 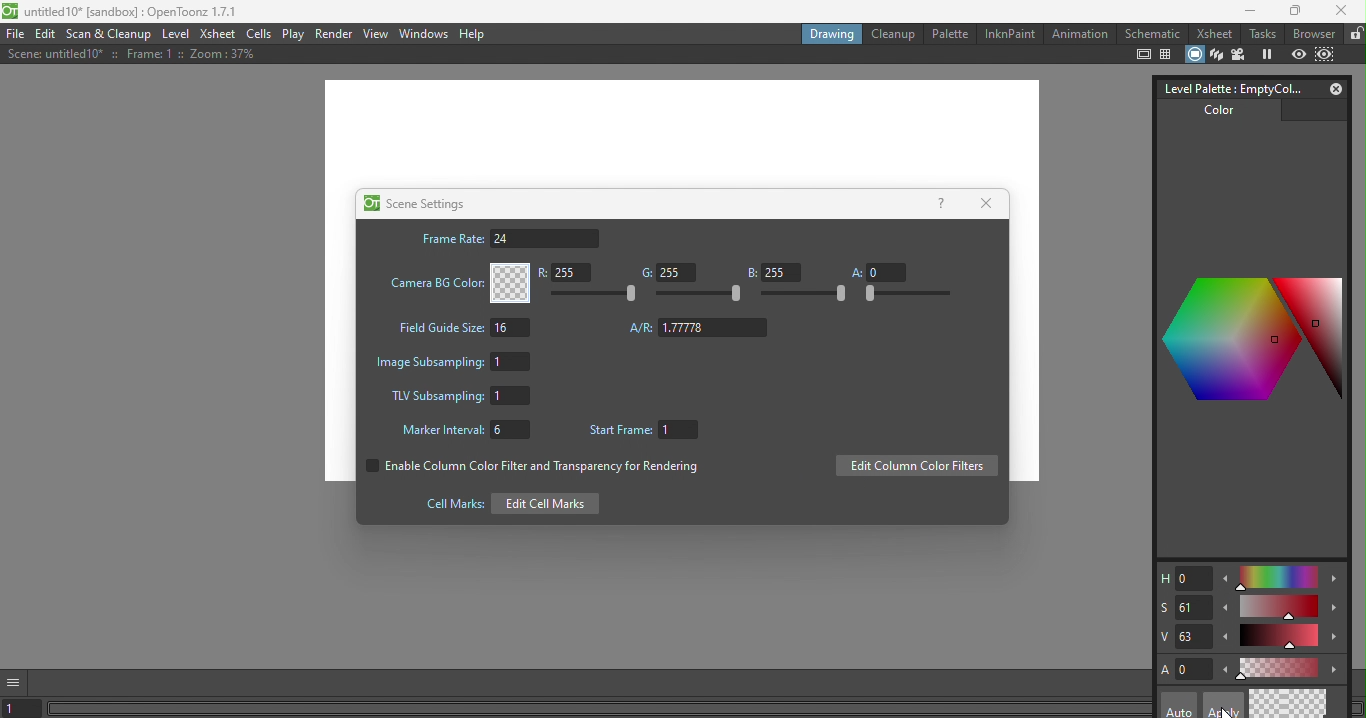 What do you see at coordinates (294, 34) in the screenshot?
I see `Play` at bounding box center [294, 34].